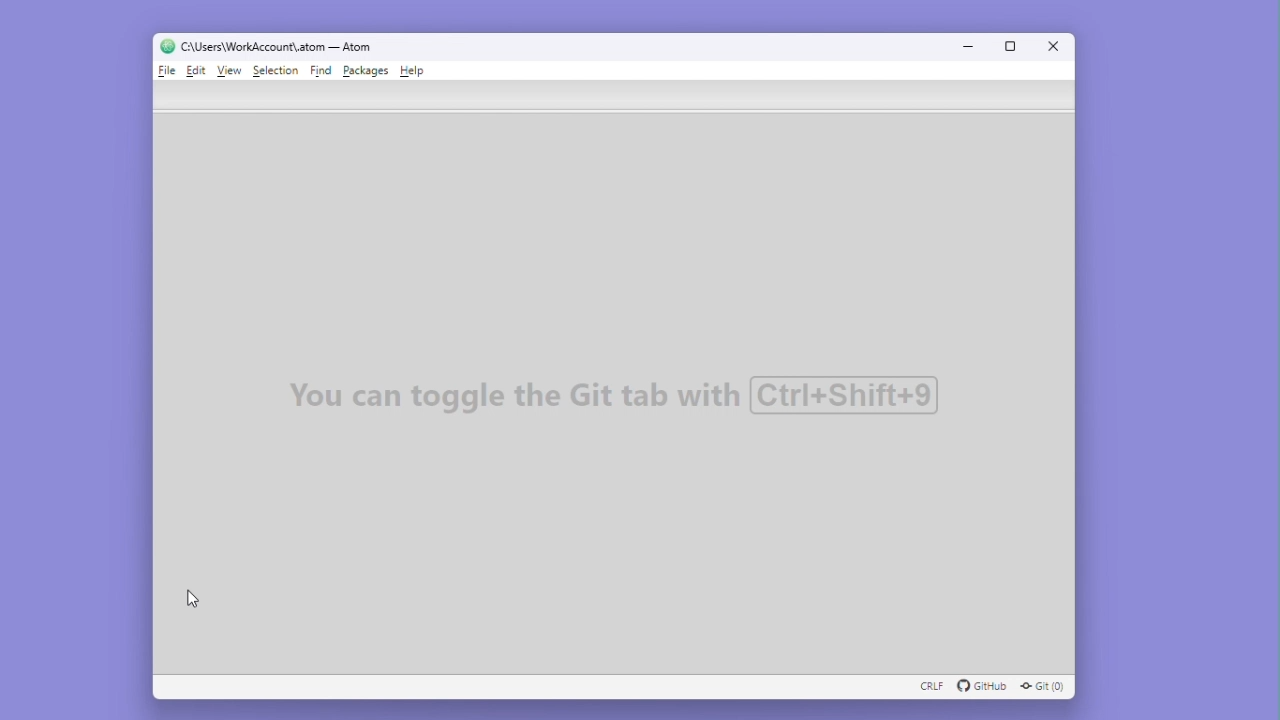 The image size is (1280, 720). What do you see at coordinates (366, 71) in the screenshot?
I see `Packages` at bounding box center [366, 71].